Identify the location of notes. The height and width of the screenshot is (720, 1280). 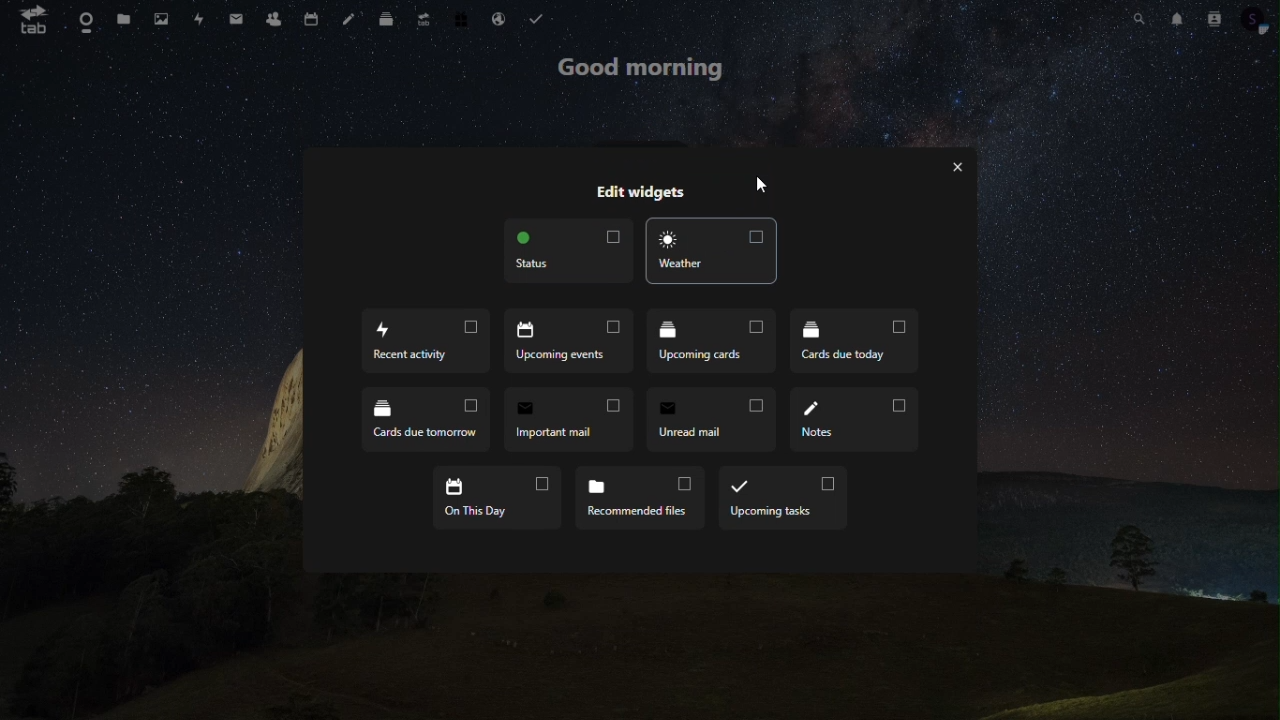
(858, 418).